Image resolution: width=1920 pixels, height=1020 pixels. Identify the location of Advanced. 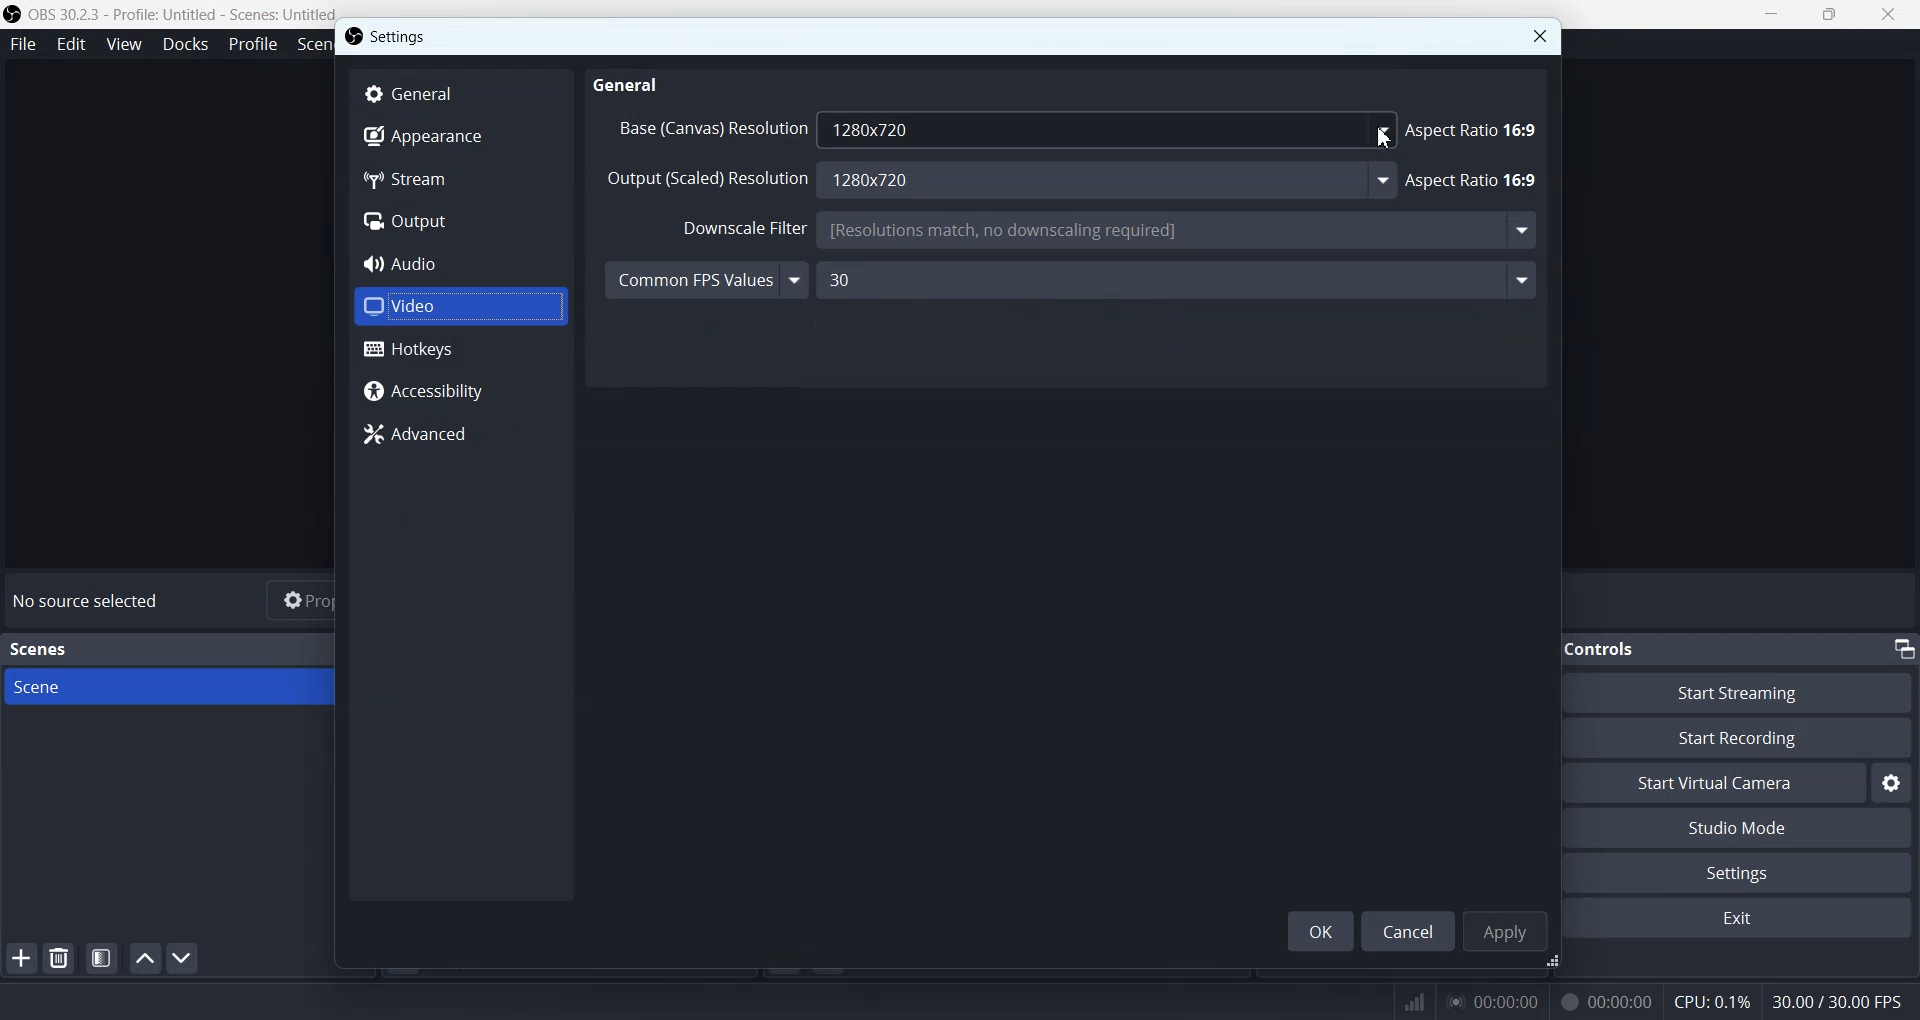
(461, 434).